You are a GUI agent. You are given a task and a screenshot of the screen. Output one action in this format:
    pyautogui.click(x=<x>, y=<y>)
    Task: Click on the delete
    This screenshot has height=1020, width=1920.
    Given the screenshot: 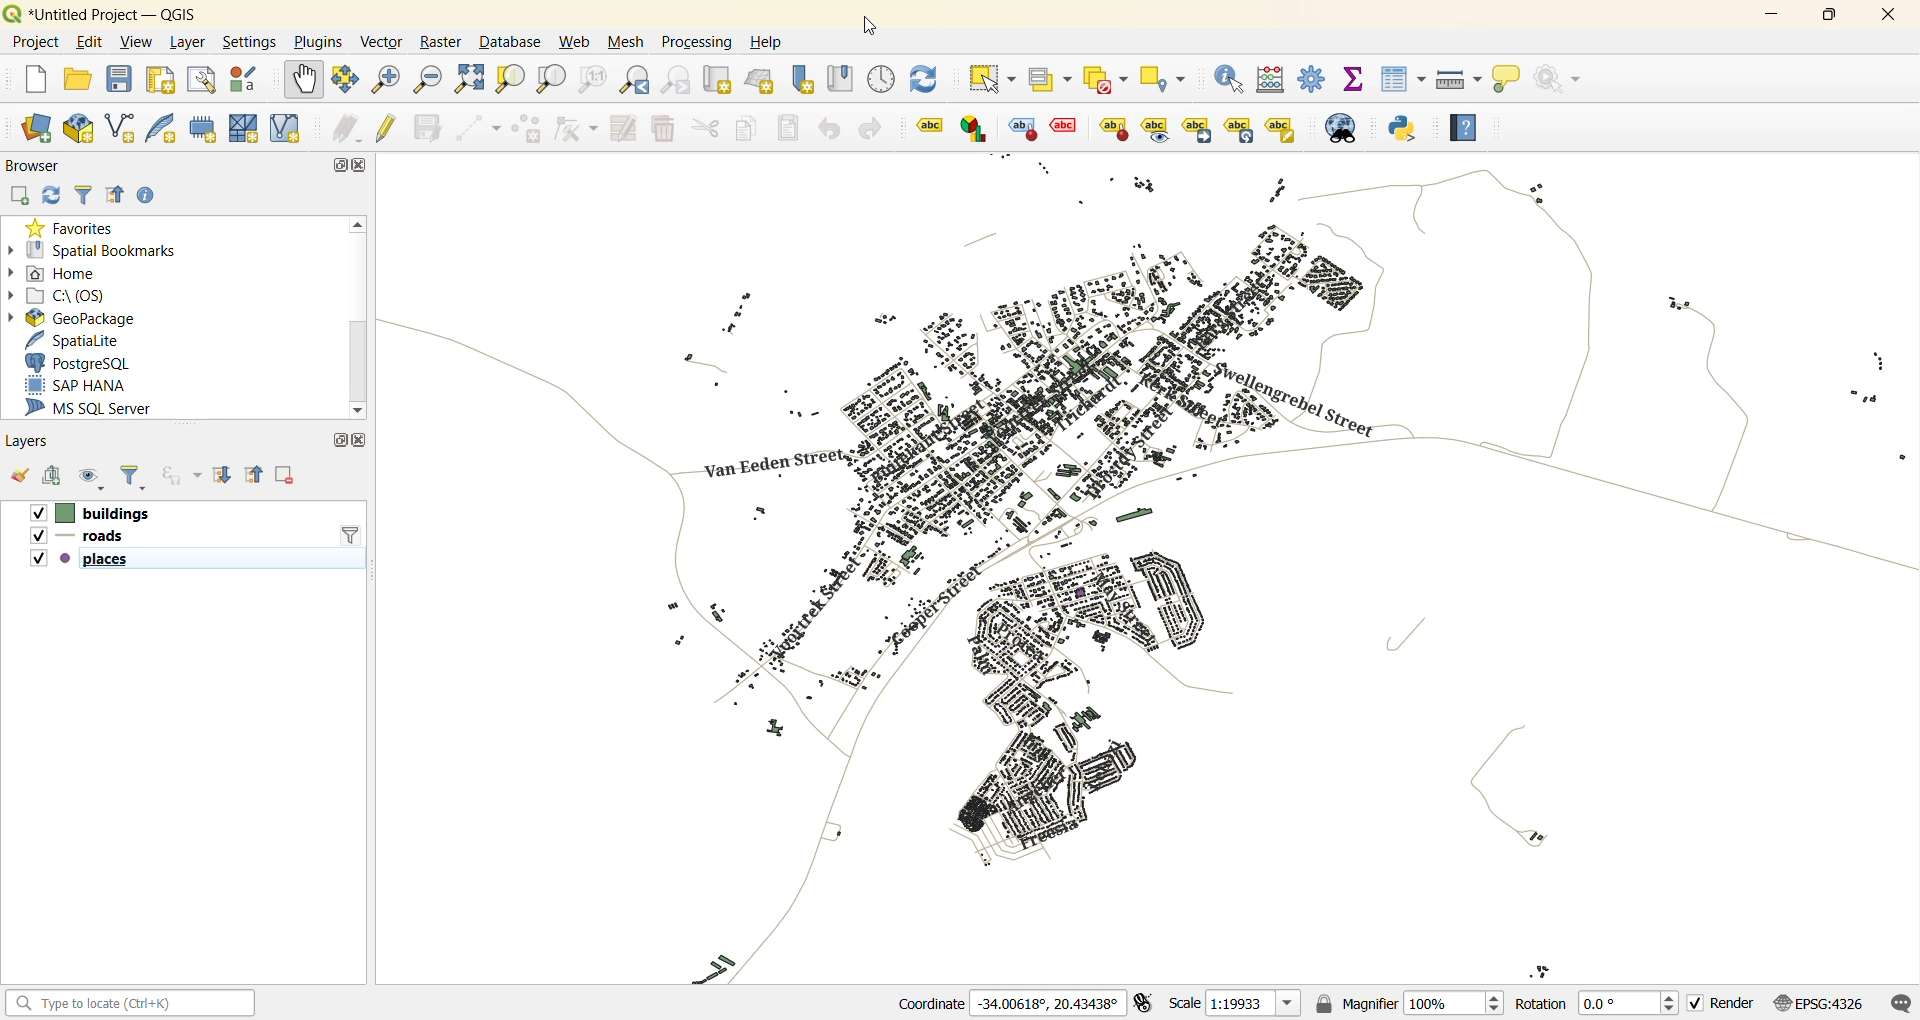 What is the action you would take?
    pyautogui.click(x=666, y=130)
    